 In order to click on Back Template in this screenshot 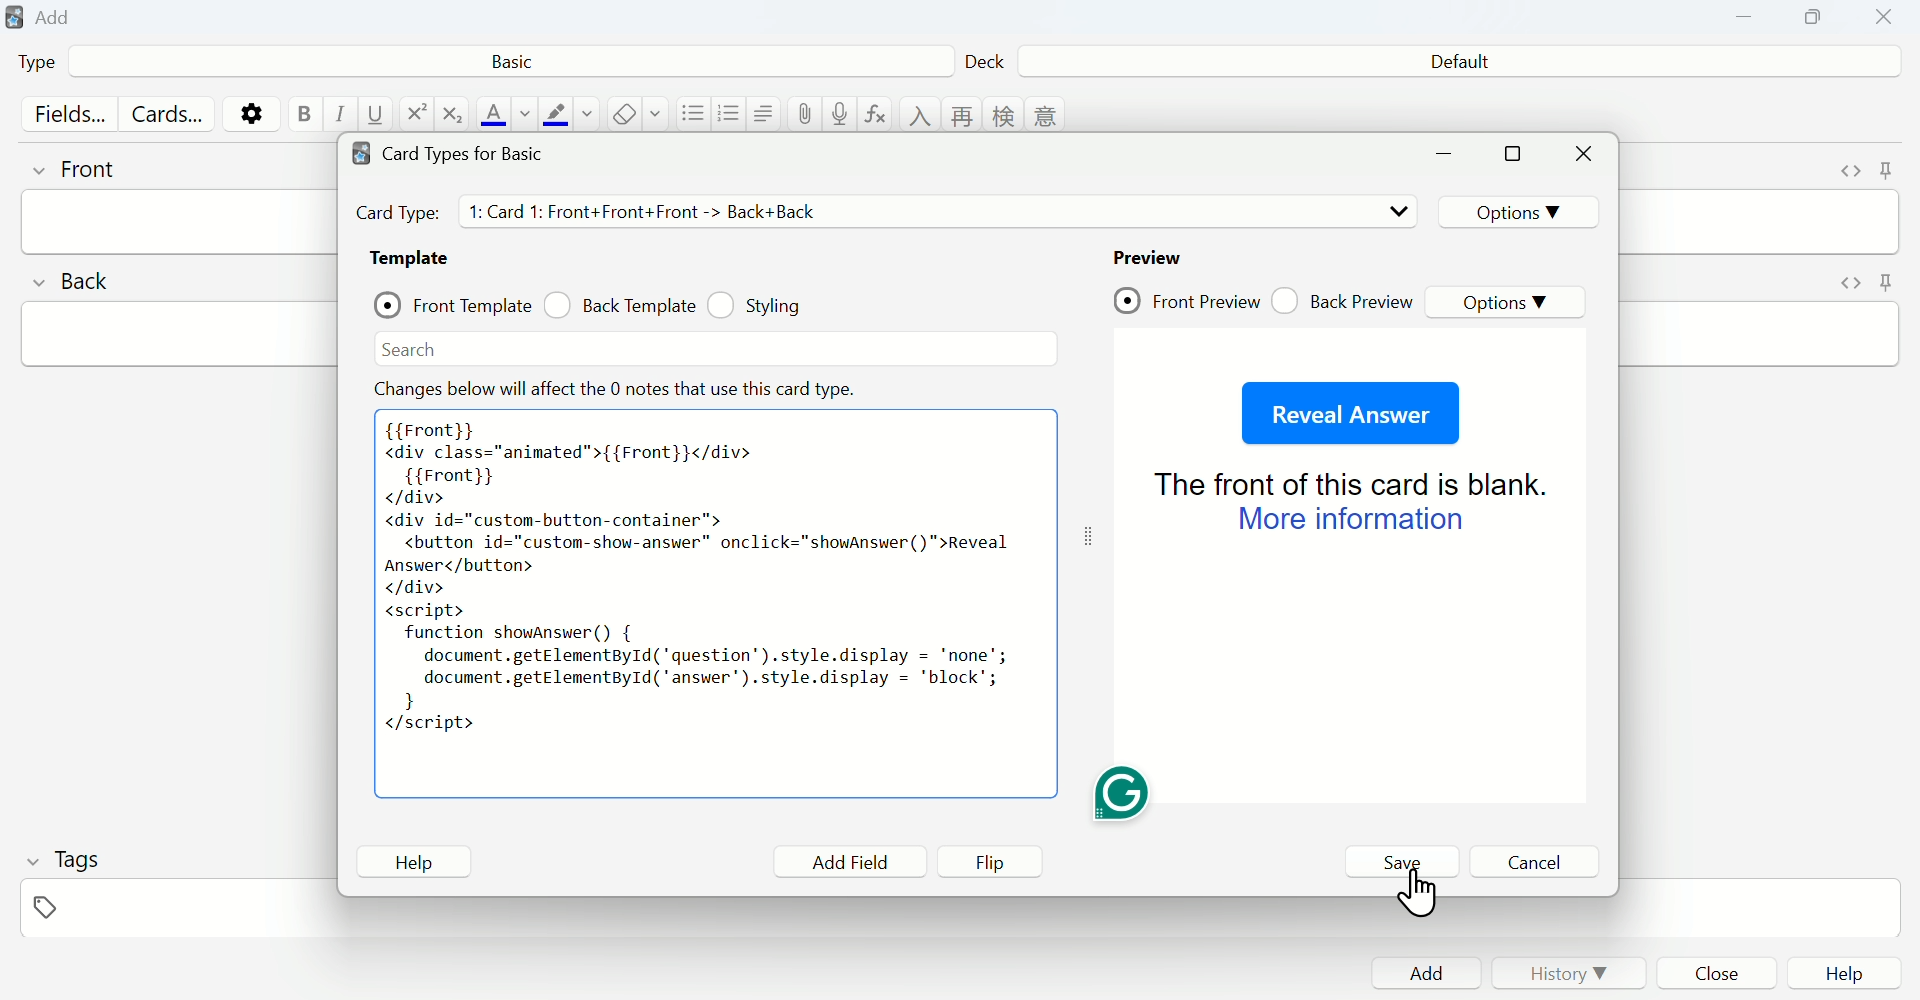, I will do `click(619, 304)`.